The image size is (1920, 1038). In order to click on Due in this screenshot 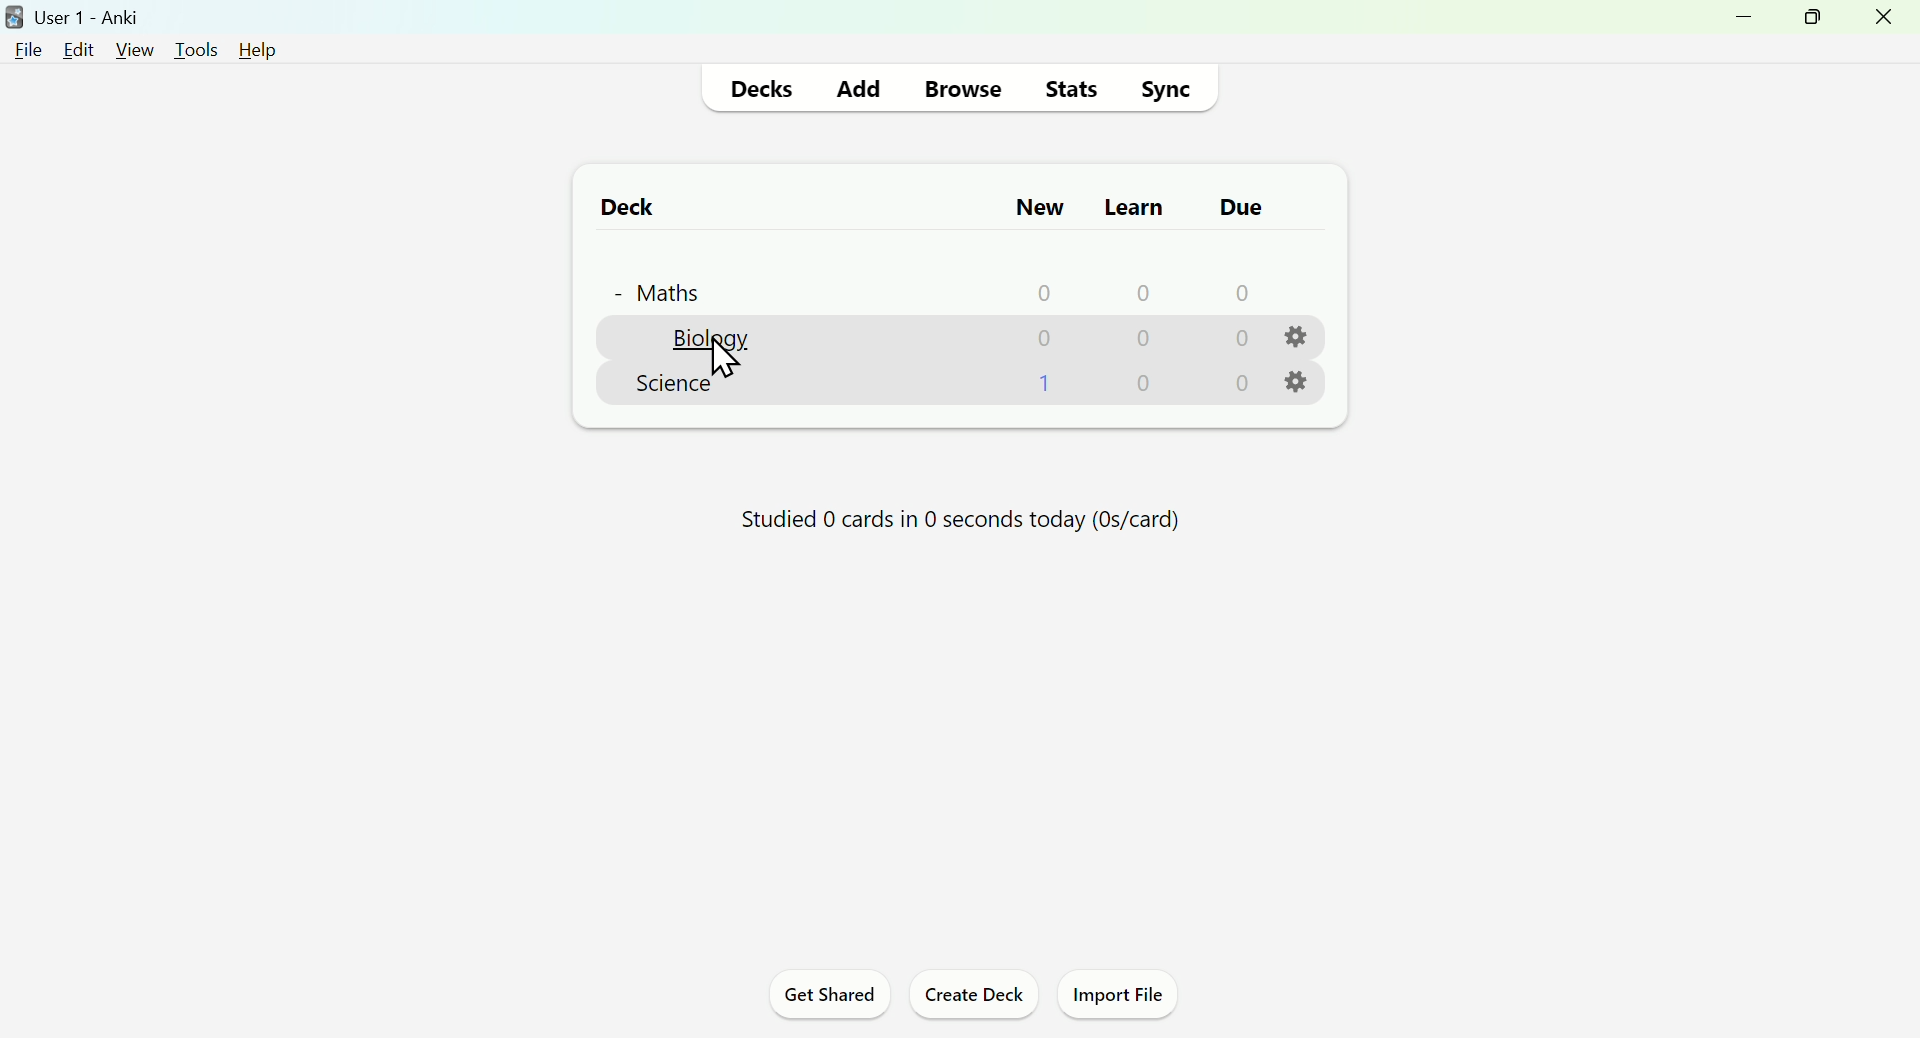, I will do `click(1235, 207)`.